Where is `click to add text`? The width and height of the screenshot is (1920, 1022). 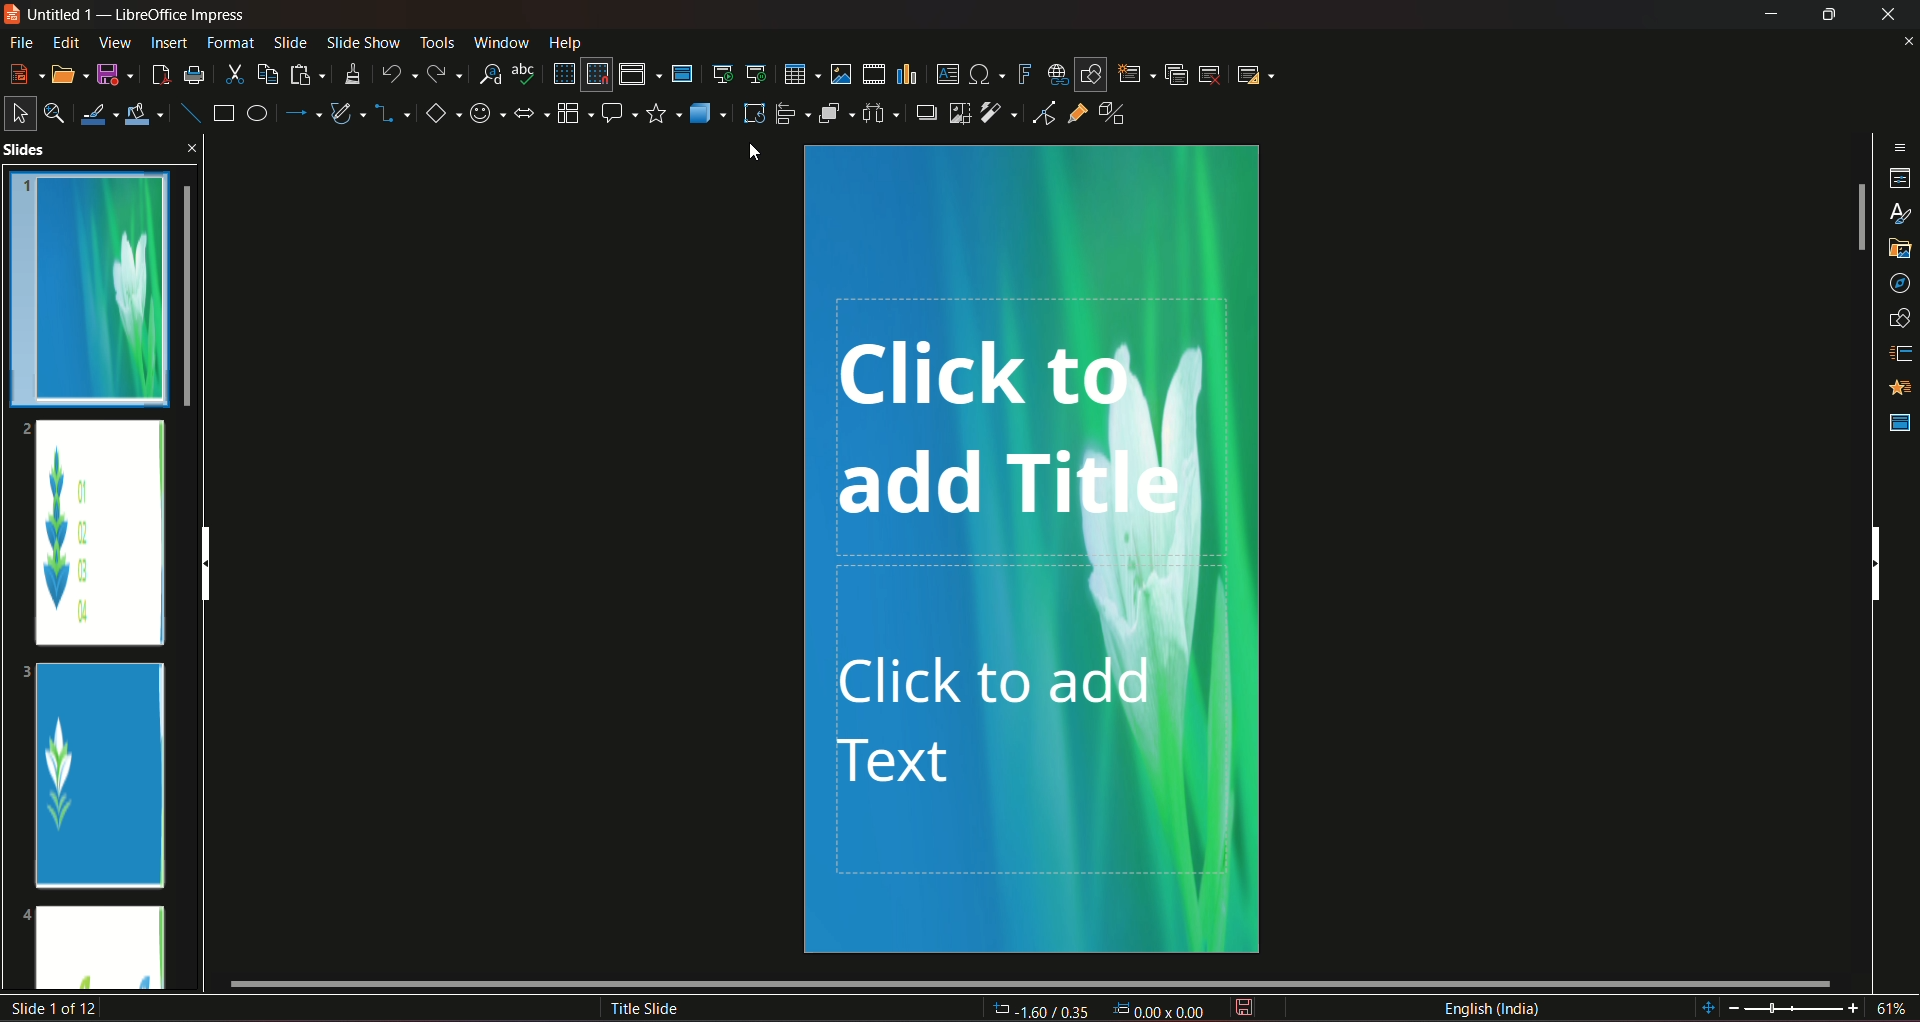
click to add text is located at coordinates (1029, 718).